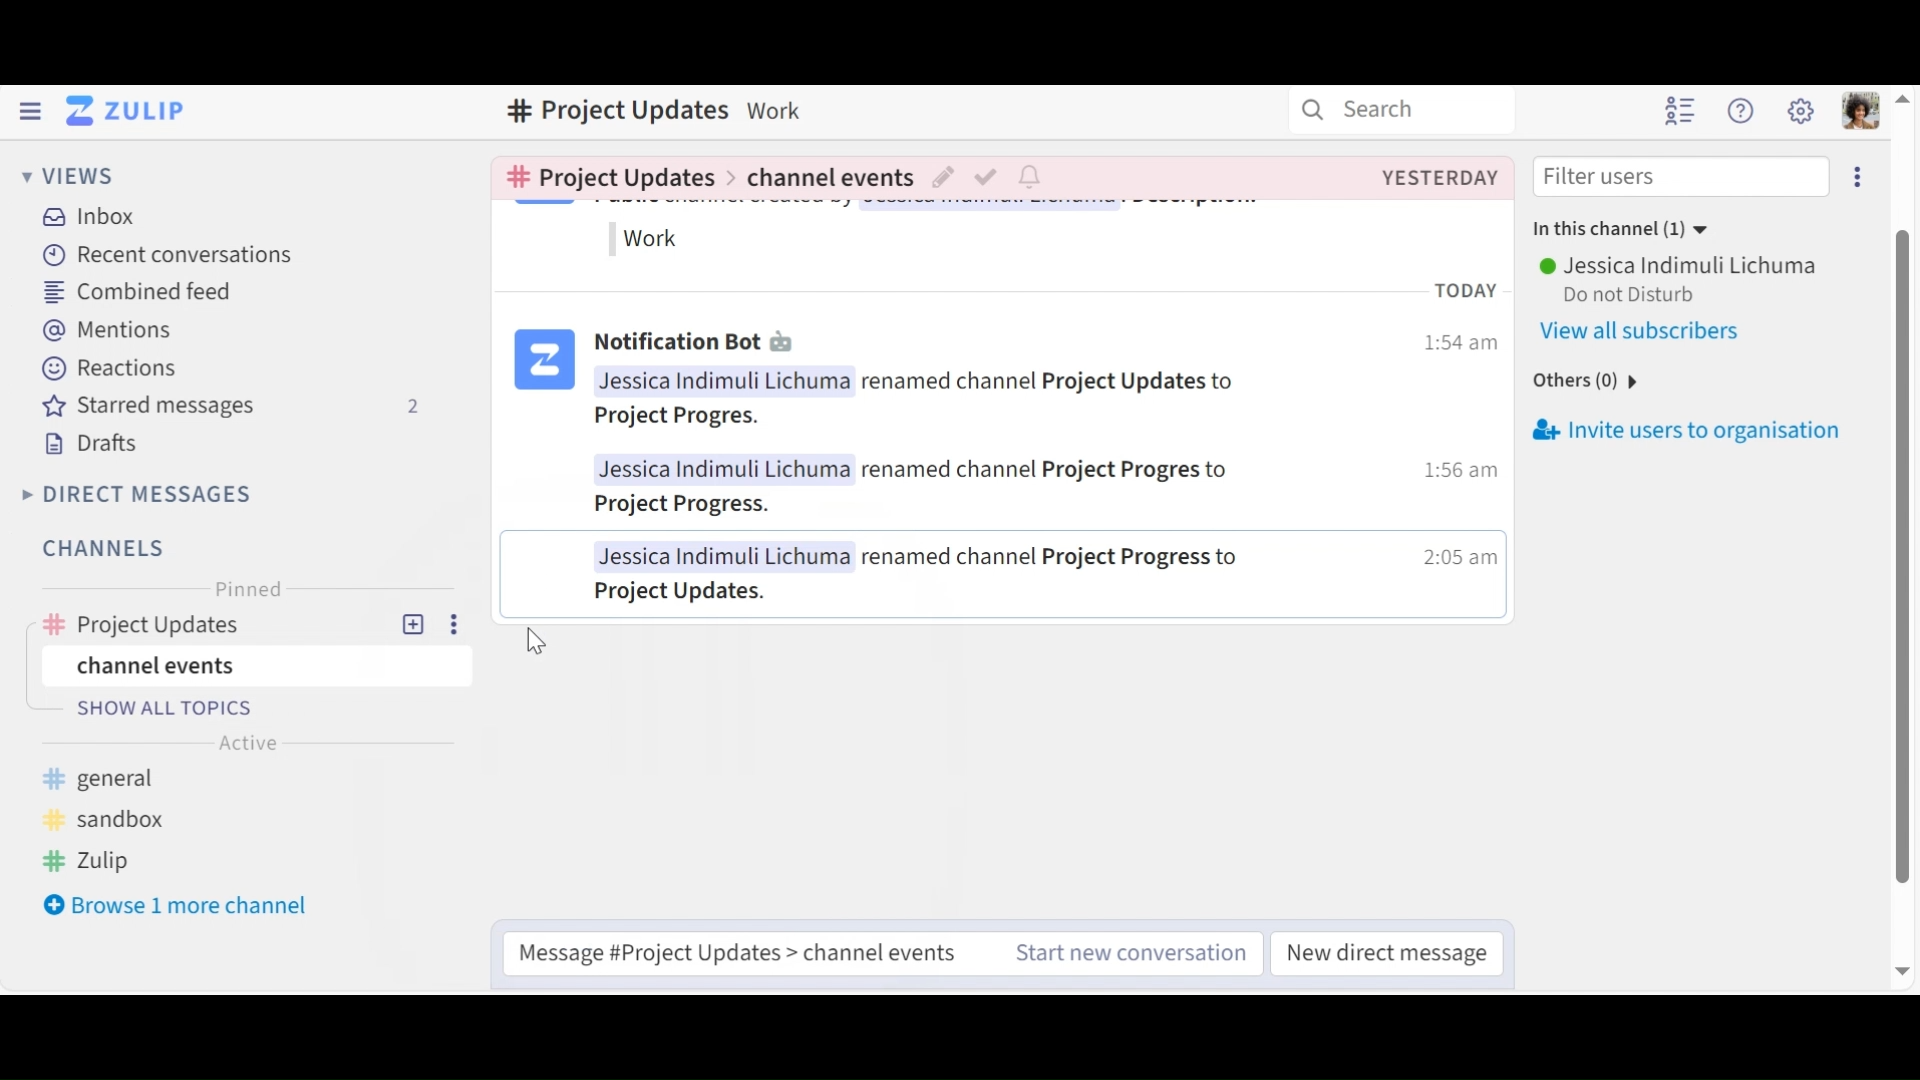 This screenshot has height=1080, width=1920. What do you see at coordinates (928, 572) in the screenshot?
I see `Jessica Indimuli Lichuma renamed channel Project Progress to
Project Updates.` at bounding box center [928, 572].